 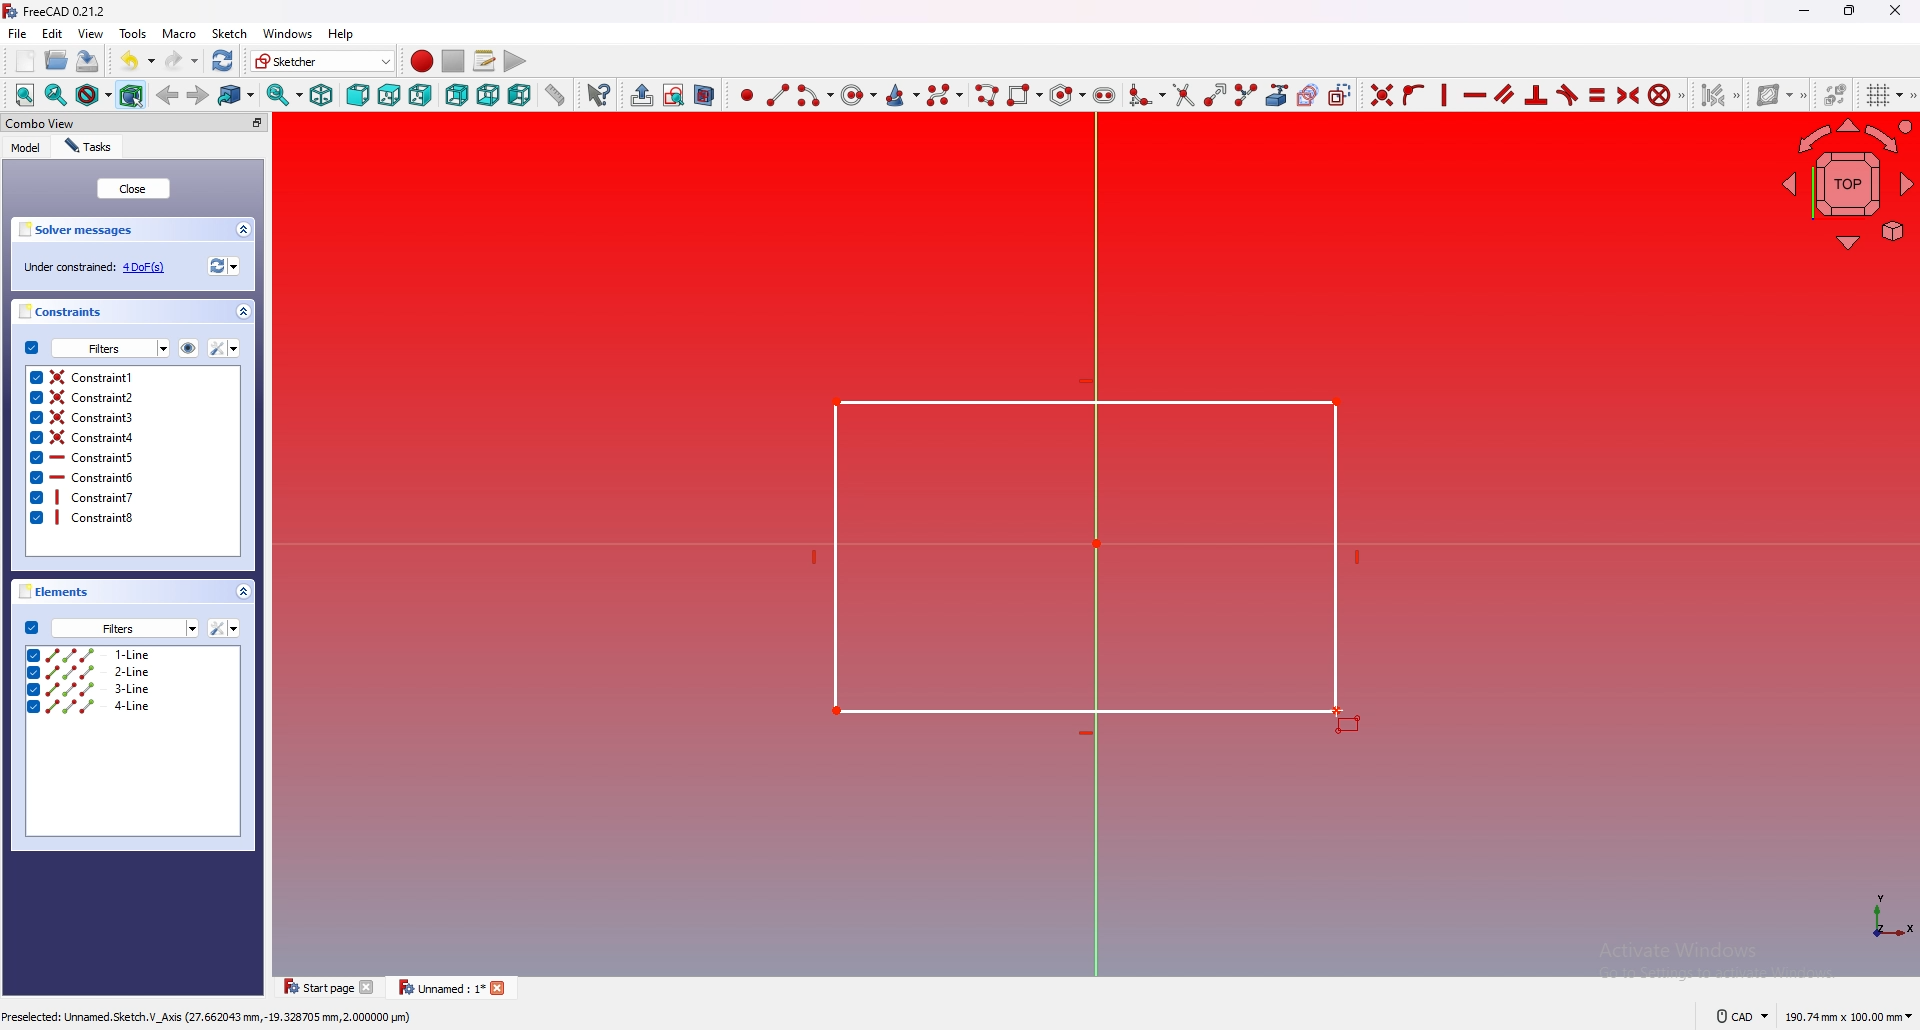 I want to click on draw style, so click(x=94, y=95).